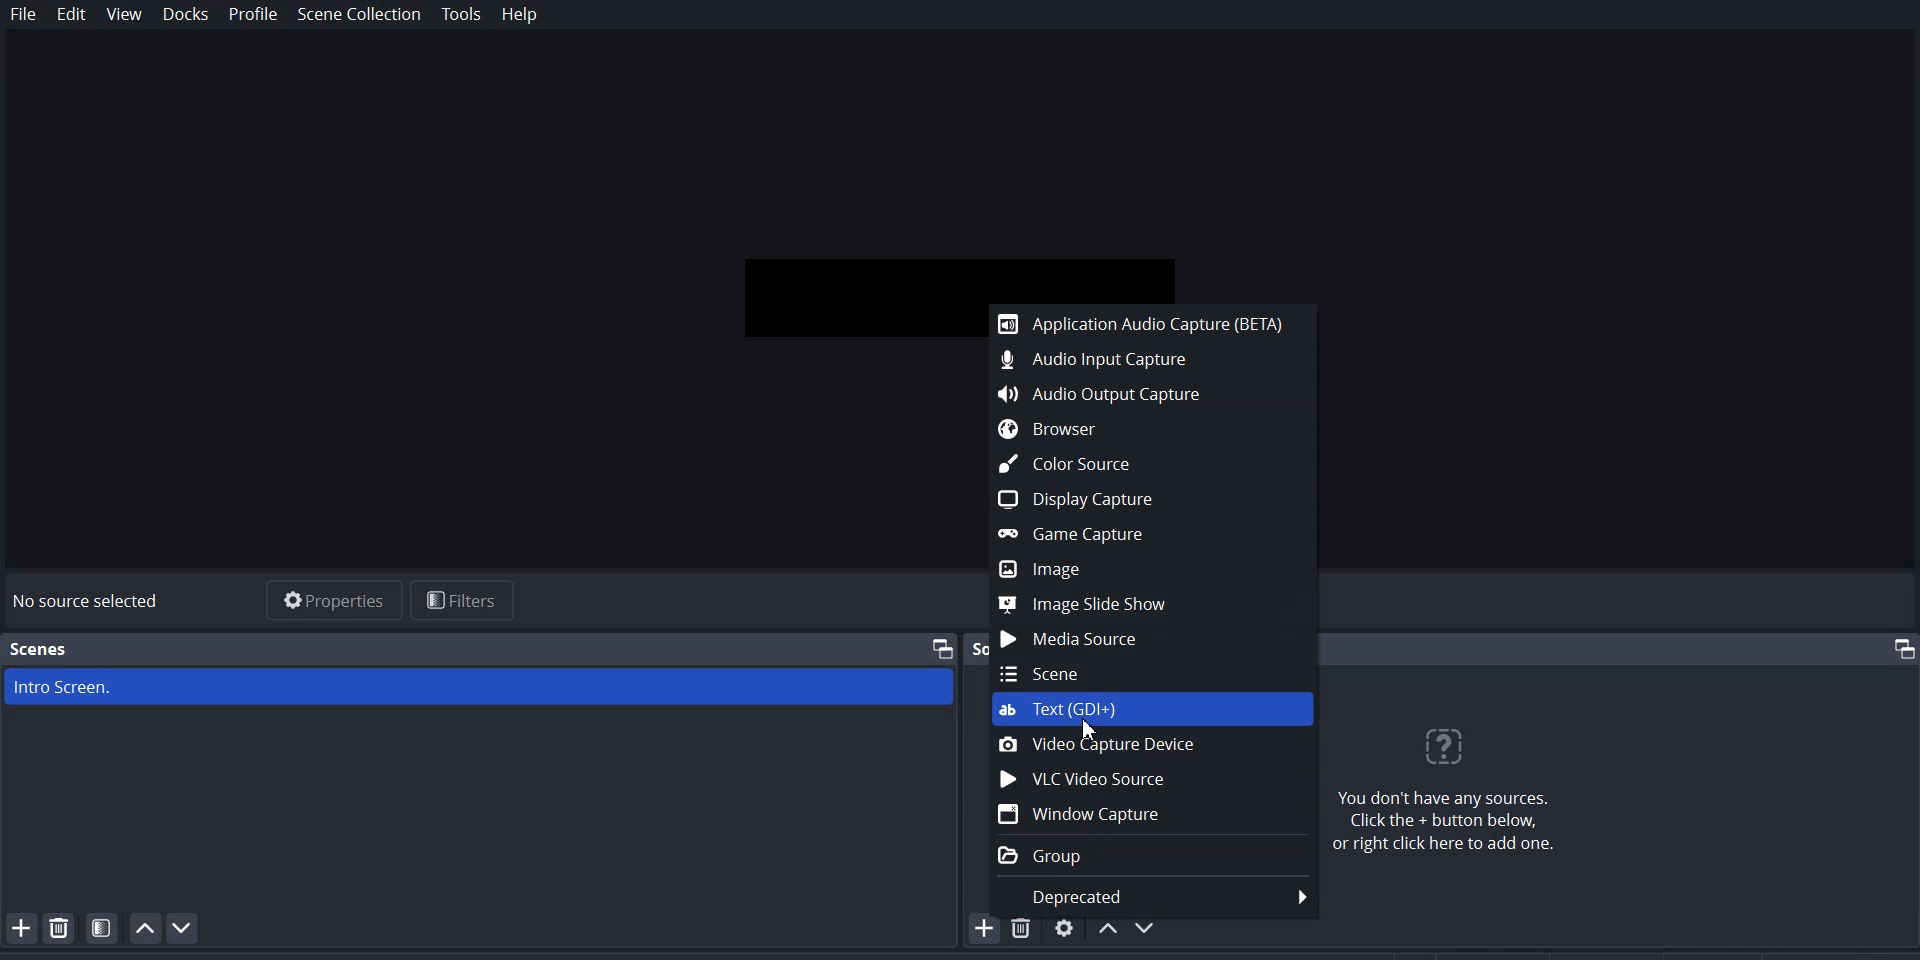 This screenshot has height=960, width=1920. I want to click on Audio Output Capture, so click(1143, 390).